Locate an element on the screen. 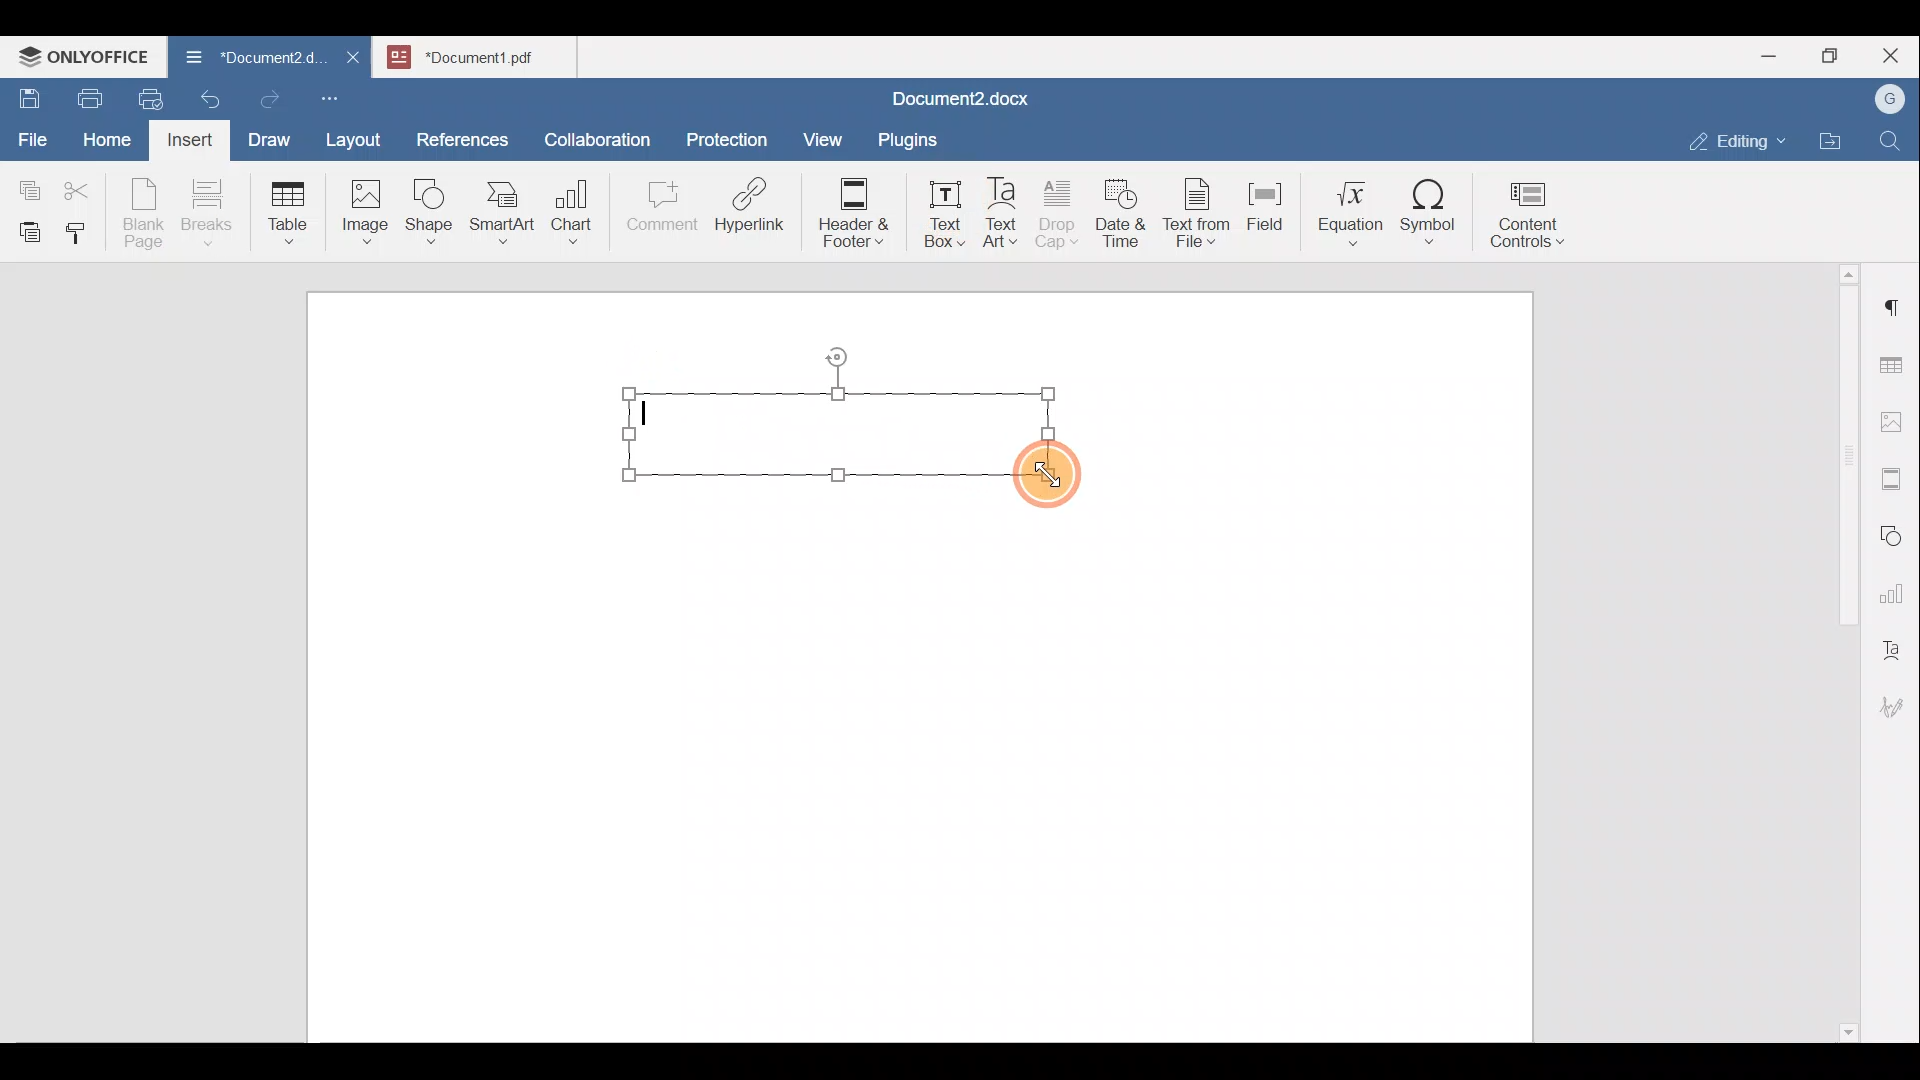 Image resolution: width=1920 pixels, height=1080 pixels. Copy style is located at coordinates (83, 228).